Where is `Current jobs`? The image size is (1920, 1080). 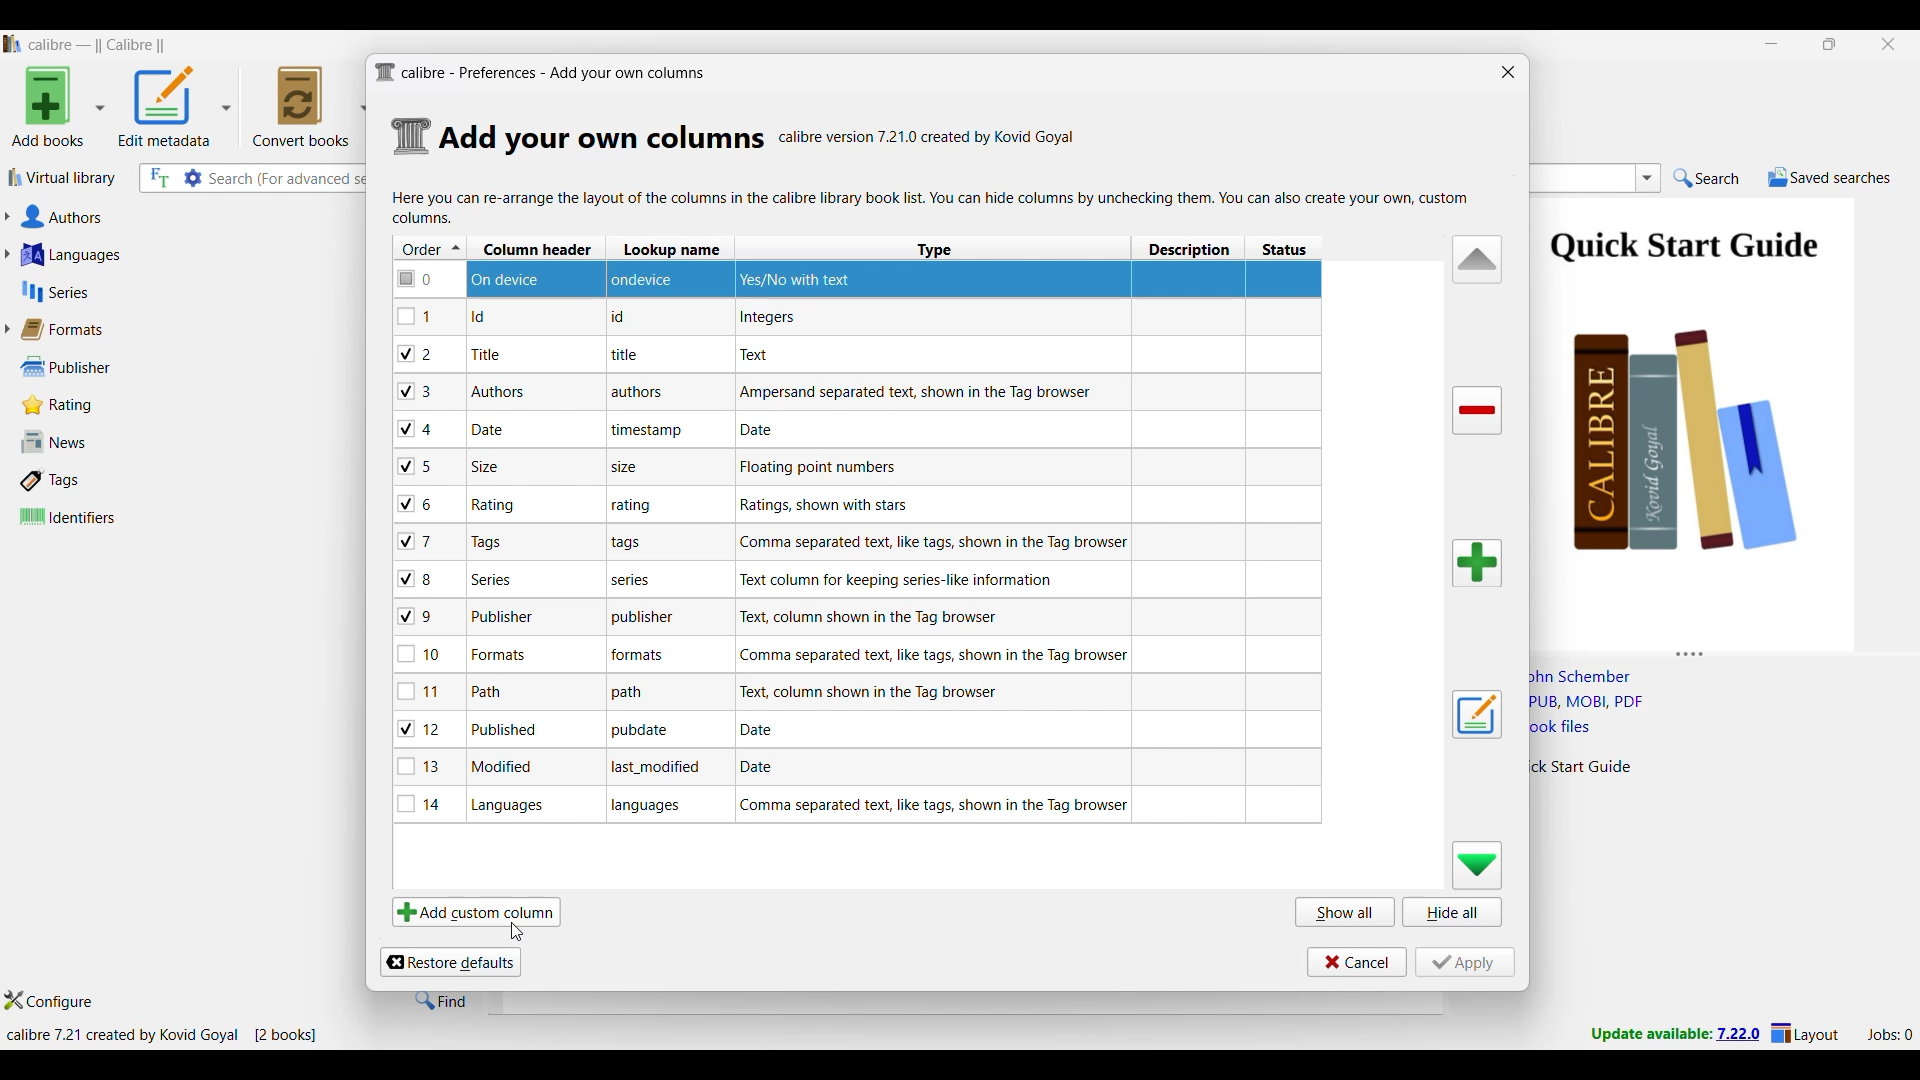 Current jobs is located at coordinates (1889, 1035).